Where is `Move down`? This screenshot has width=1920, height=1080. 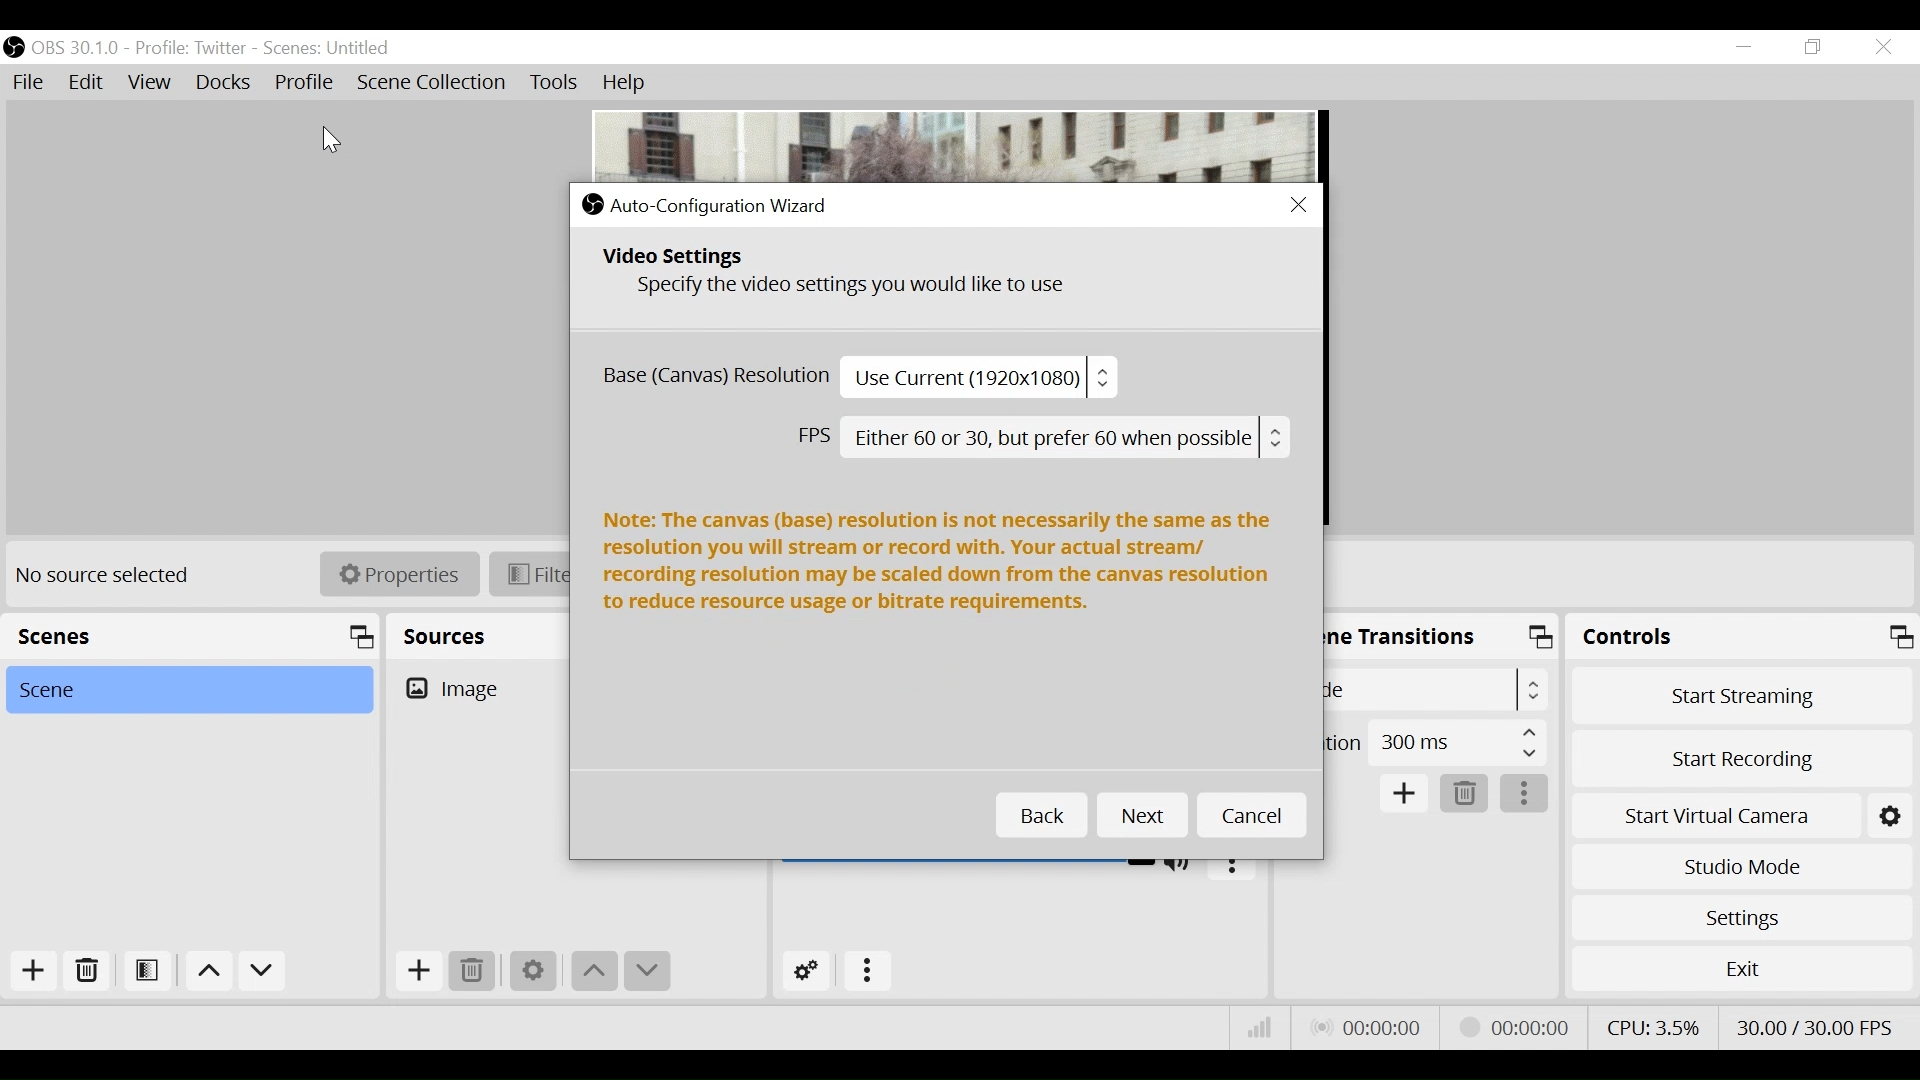
Move down is located at coordinates (647, 971).